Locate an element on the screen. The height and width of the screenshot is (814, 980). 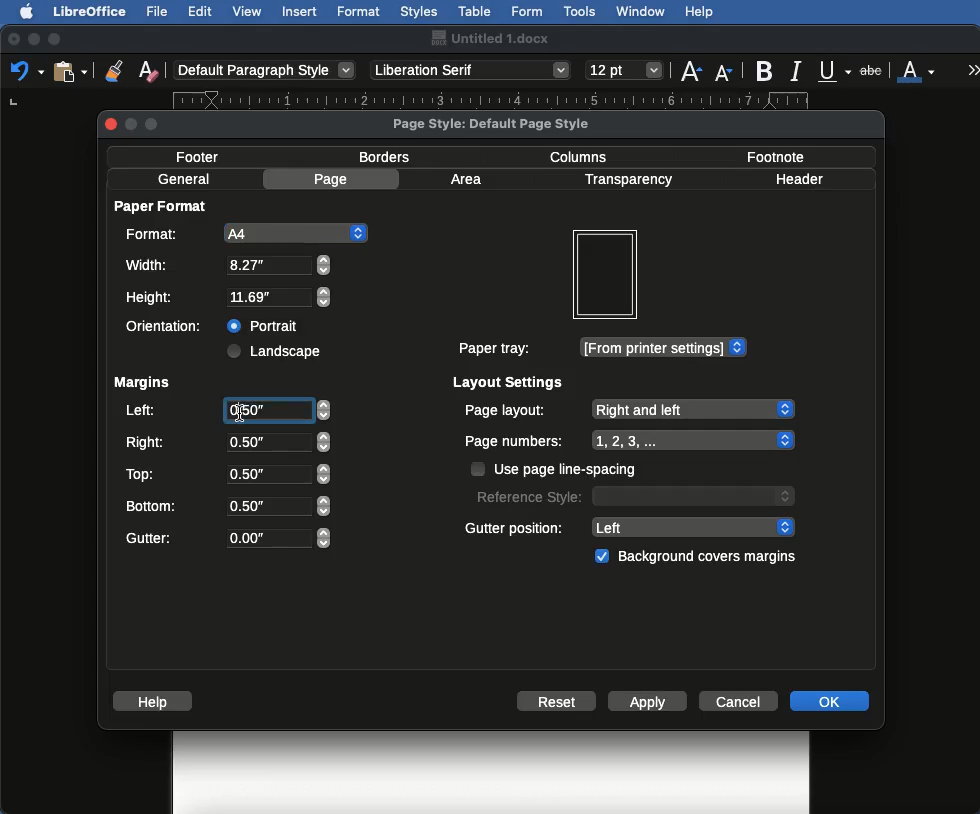
Window is located at coordinates (641, 12).